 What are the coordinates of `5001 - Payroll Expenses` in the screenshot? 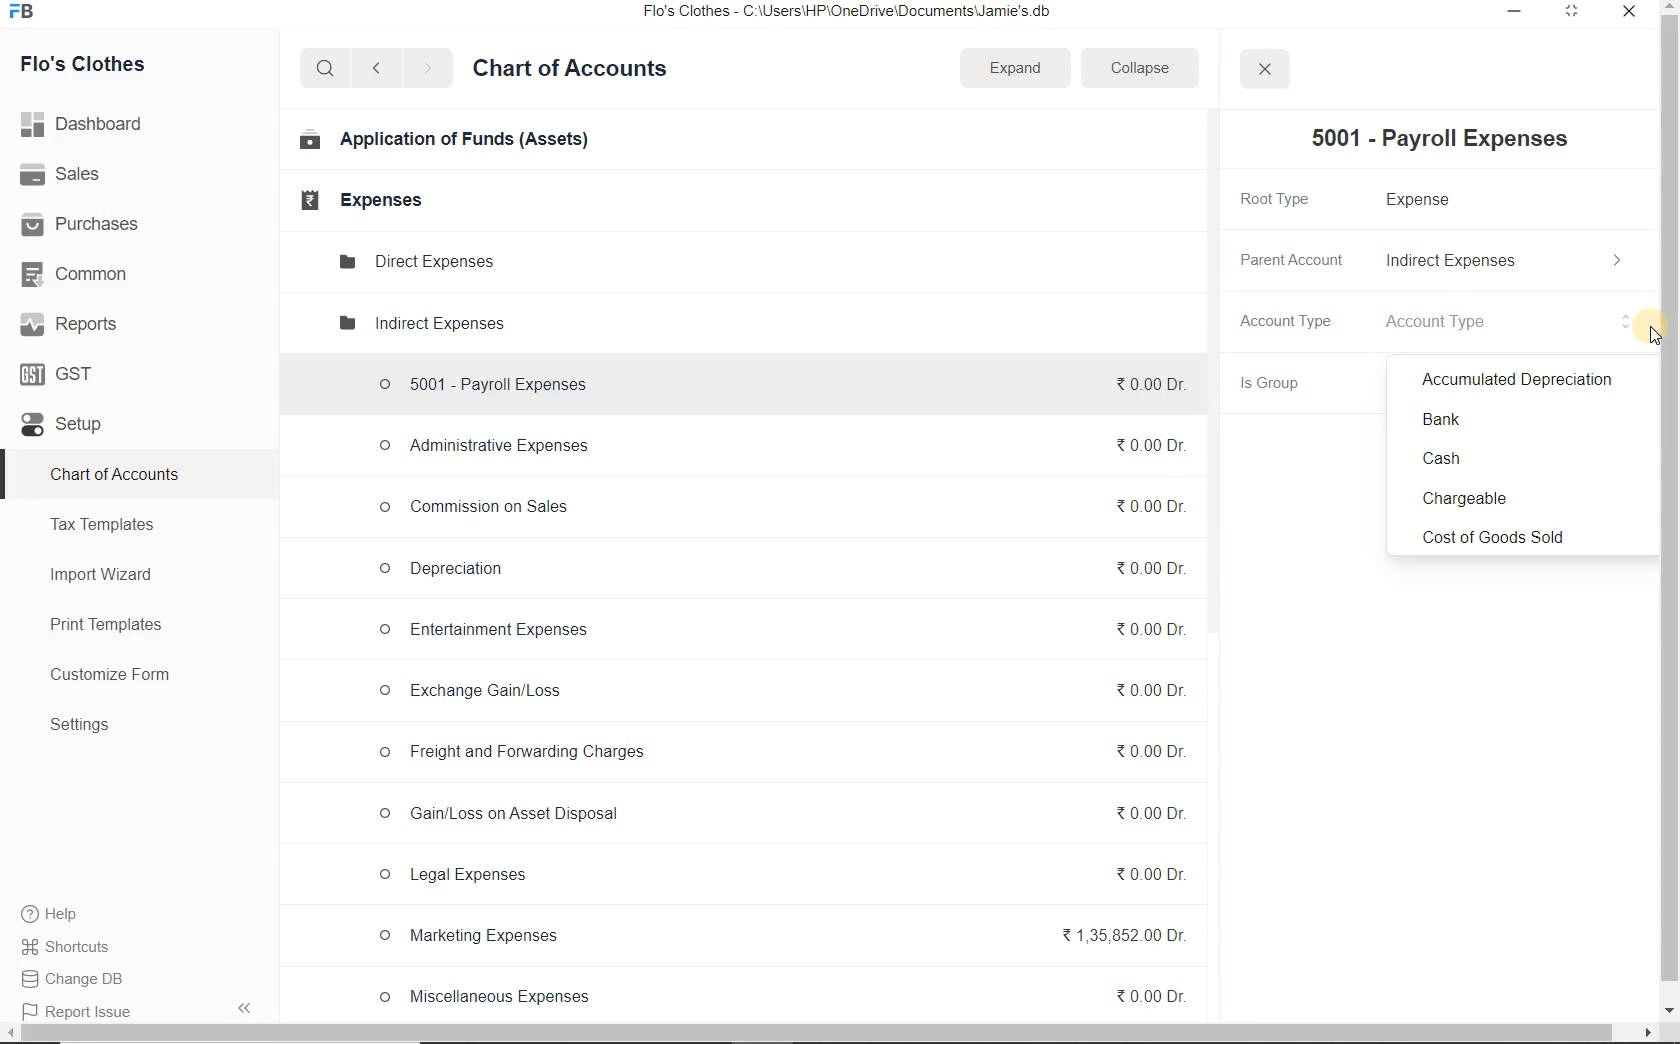 It's located at (1453, 139).